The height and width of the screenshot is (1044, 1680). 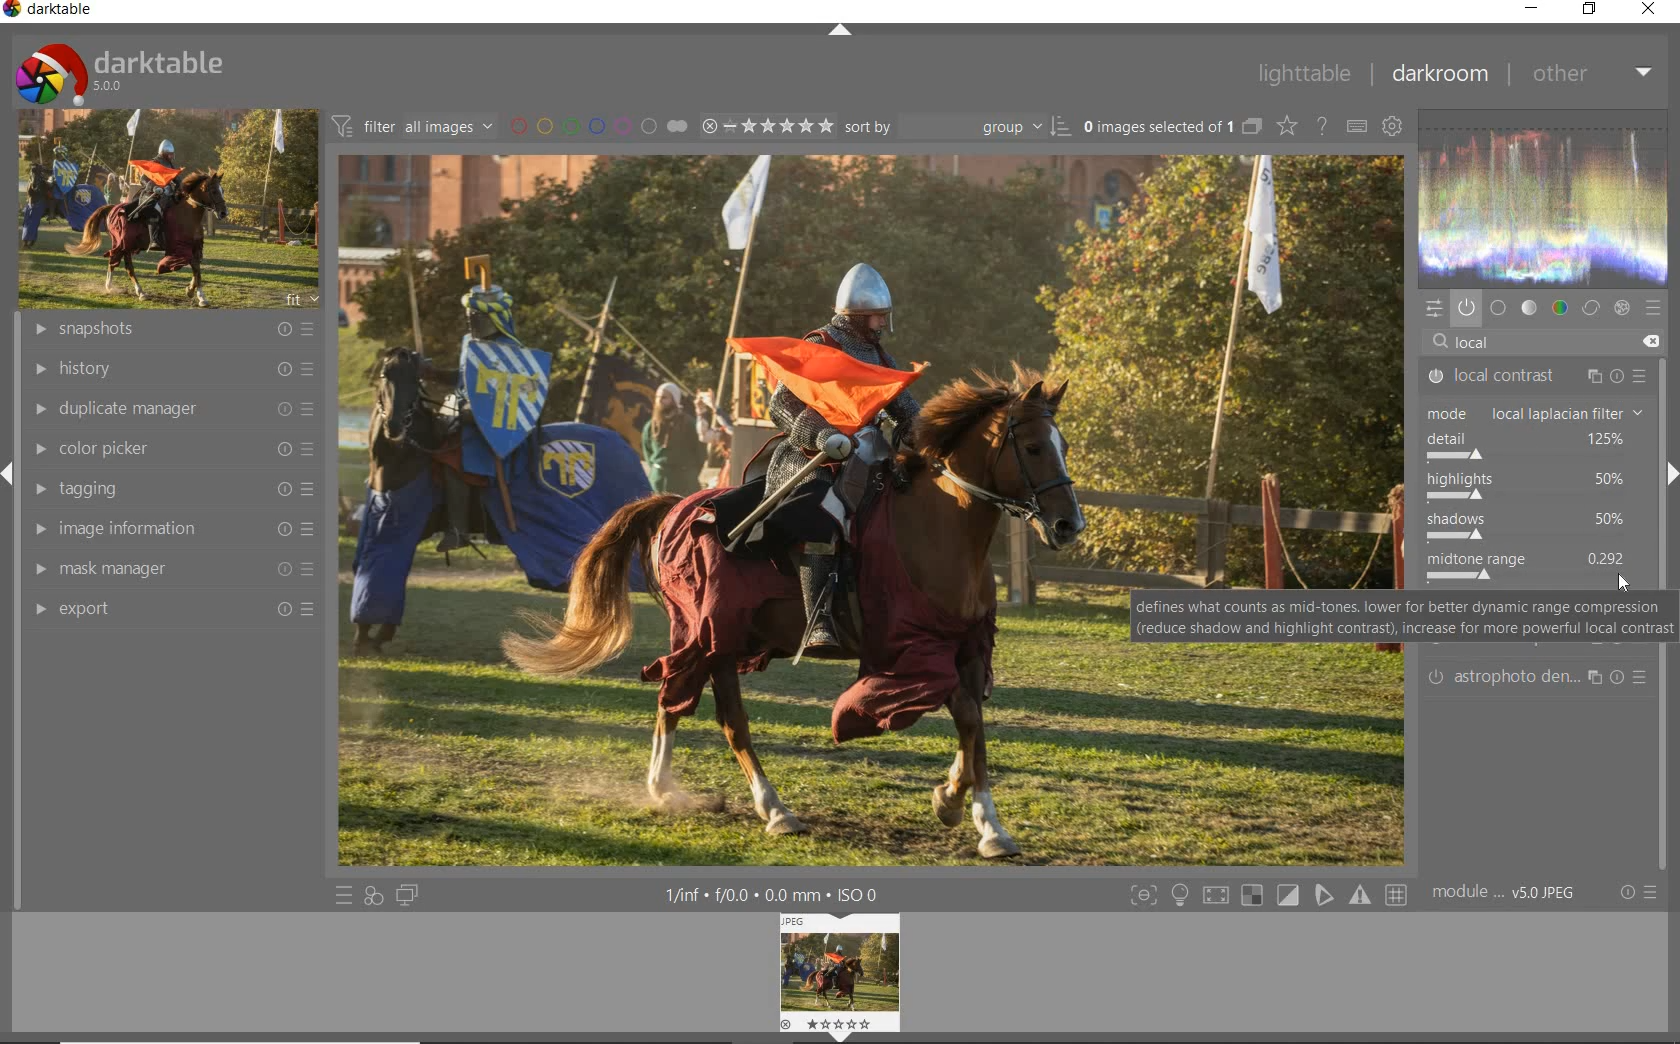 What do you see at coordinates (1288, 125) in the screenshot?
I see `change type of overlays` at bounding box center [1288, 125].